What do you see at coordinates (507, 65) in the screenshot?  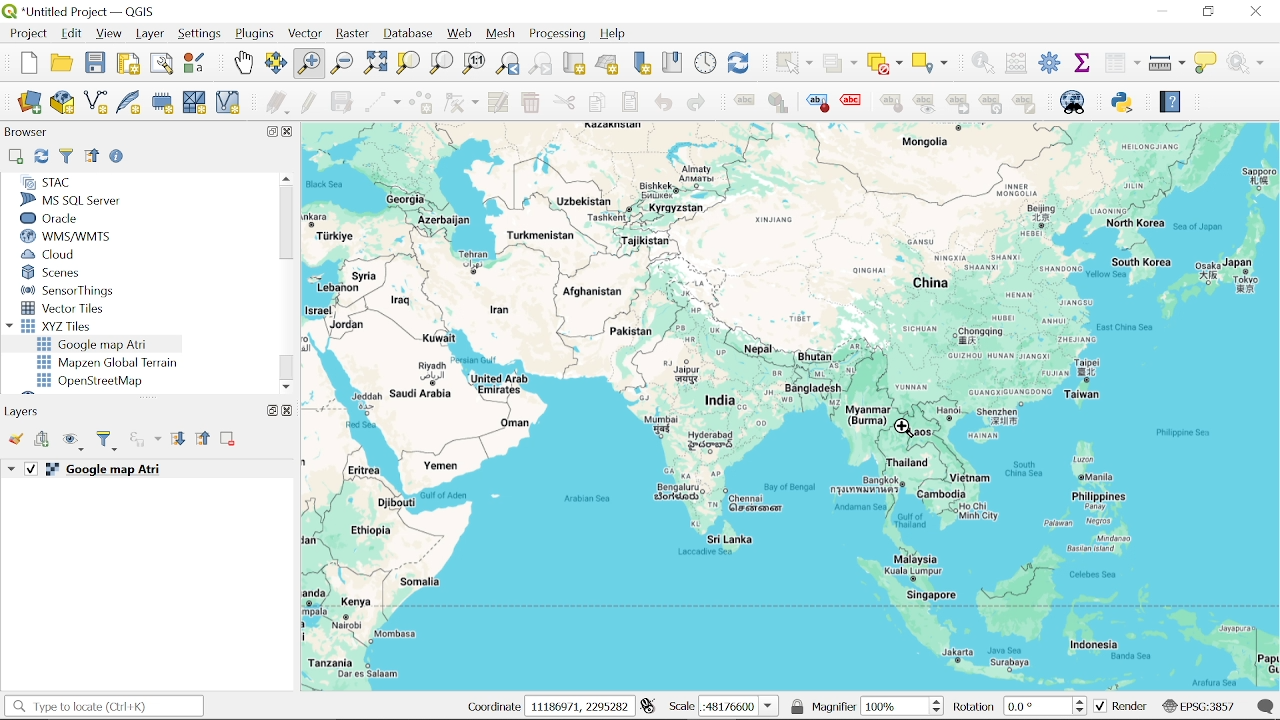 I see `Zoom to last` at bounding box center [507, 65].